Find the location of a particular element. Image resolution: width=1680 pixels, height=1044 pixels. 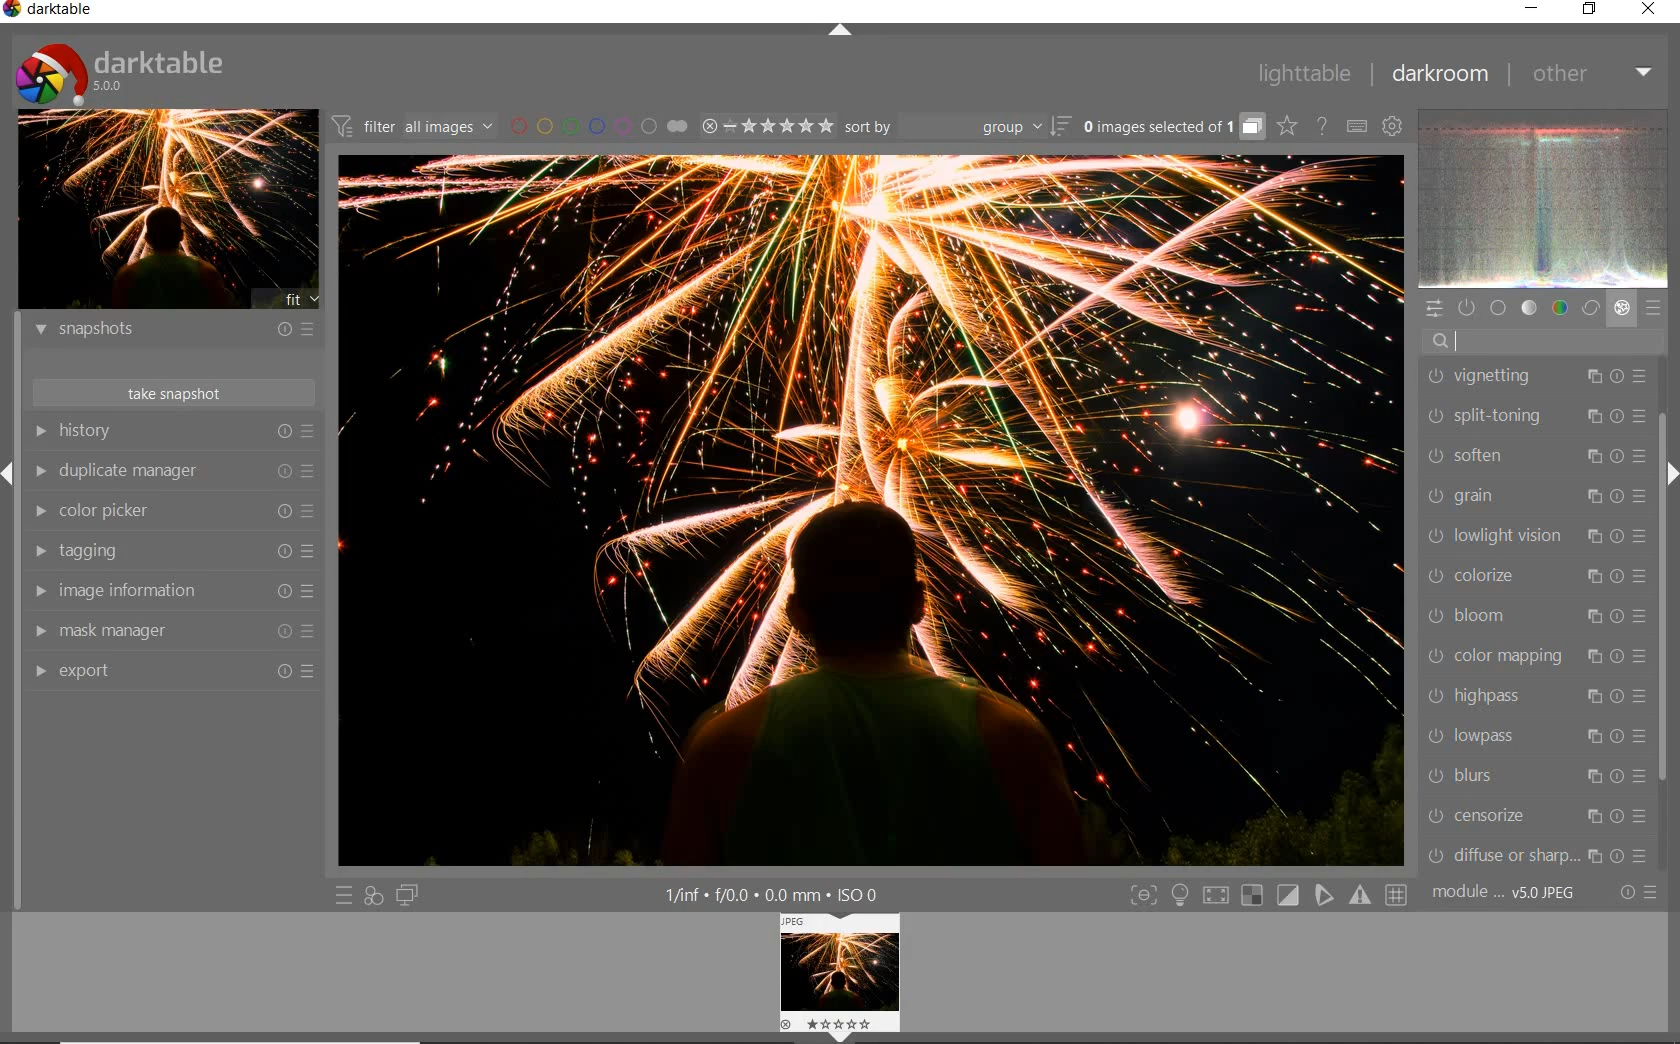

other is located at coordinates (1593, 75).